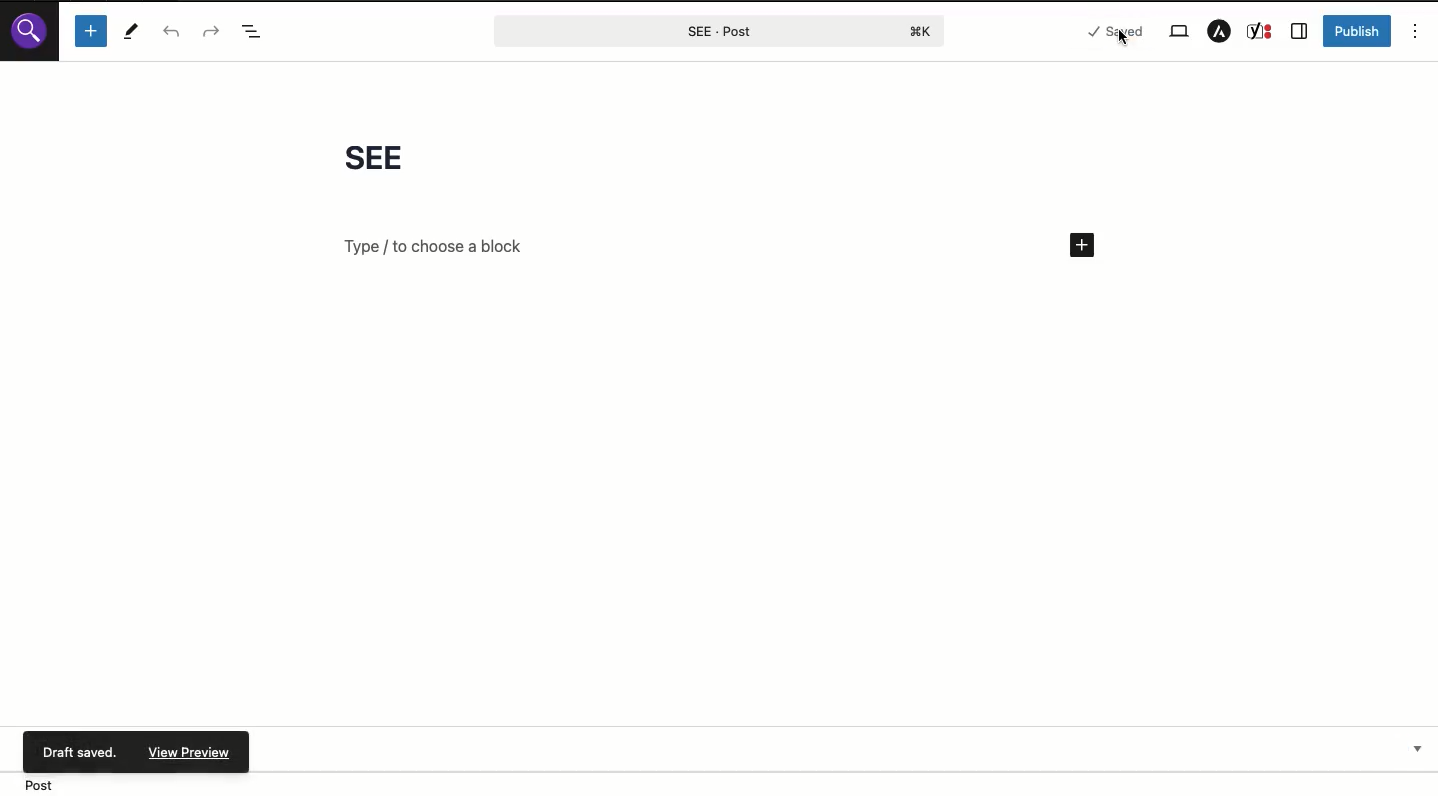 This screenshot has height=796, width=1438. Describe the element at coordinates (211, 33) in the screenshot. I see `Redo` at that location.